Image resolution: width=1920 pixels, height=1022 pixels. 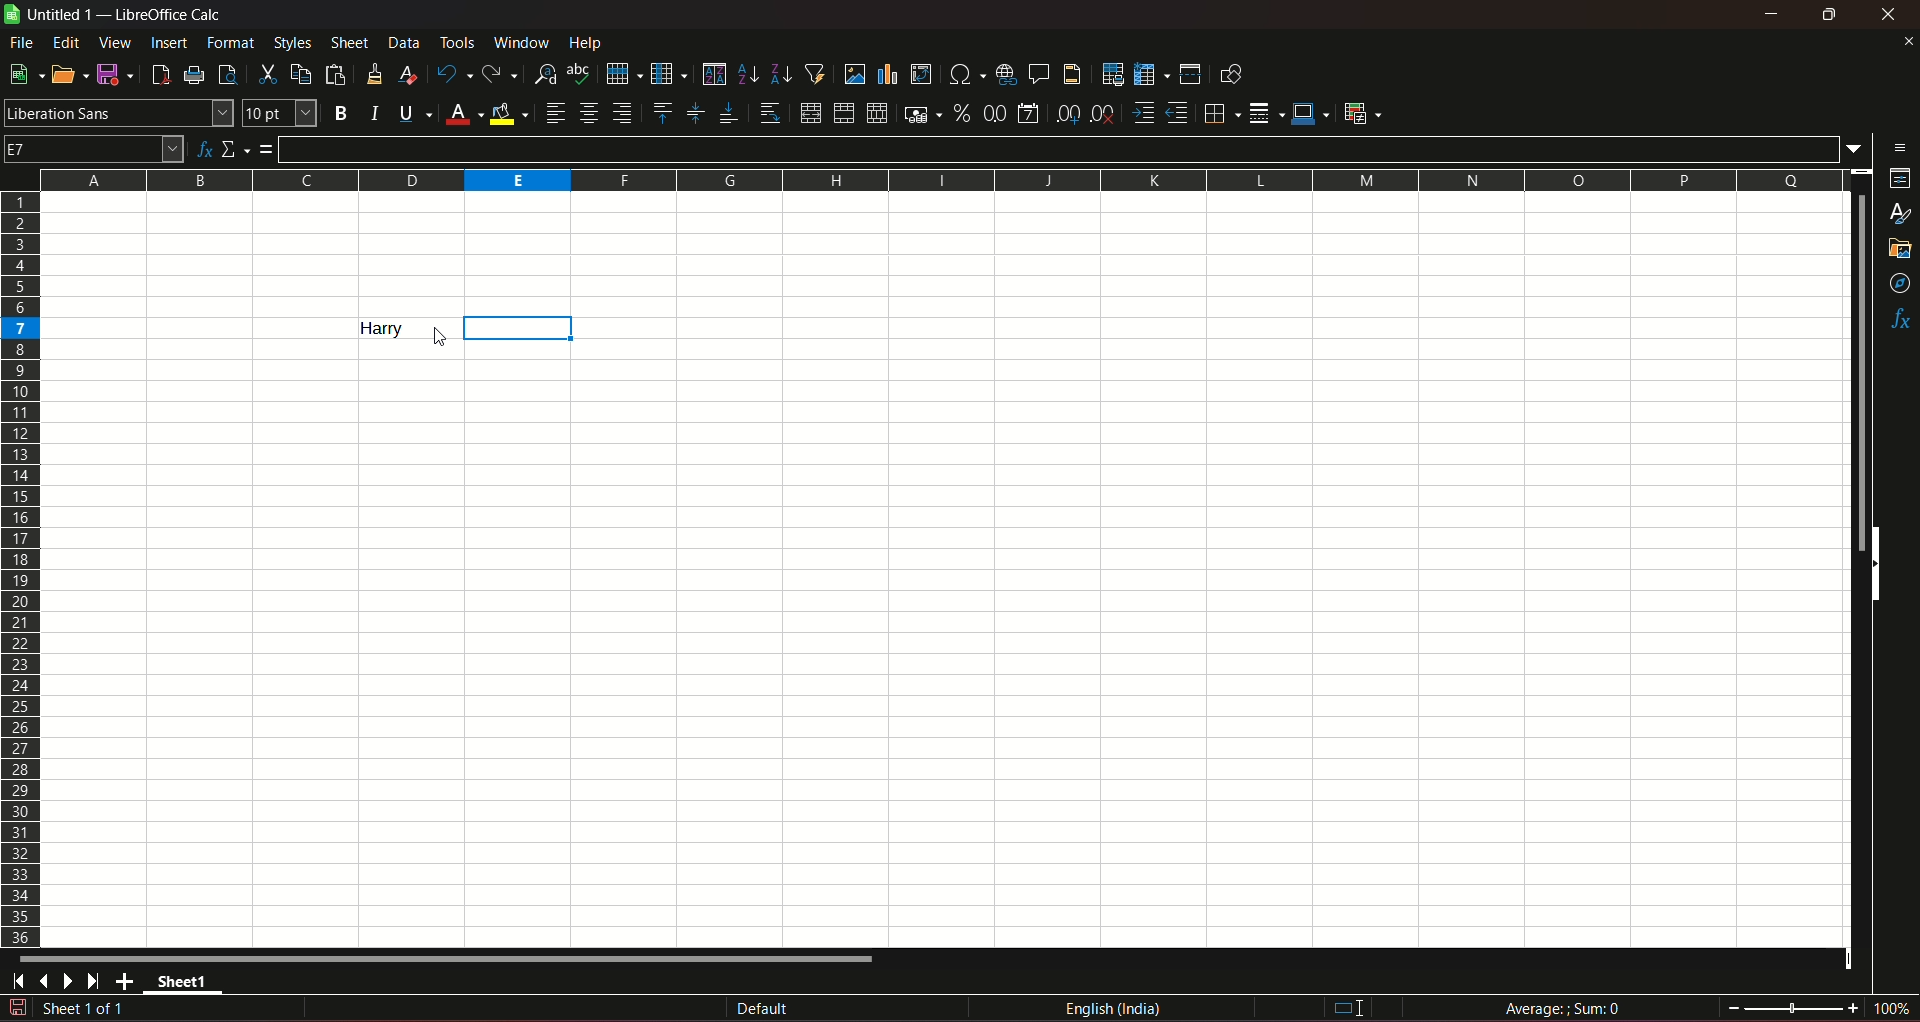 What do you see at coordinates (459, 42) in the screenshot?
I see `tools` at bounding box center [459, 42].